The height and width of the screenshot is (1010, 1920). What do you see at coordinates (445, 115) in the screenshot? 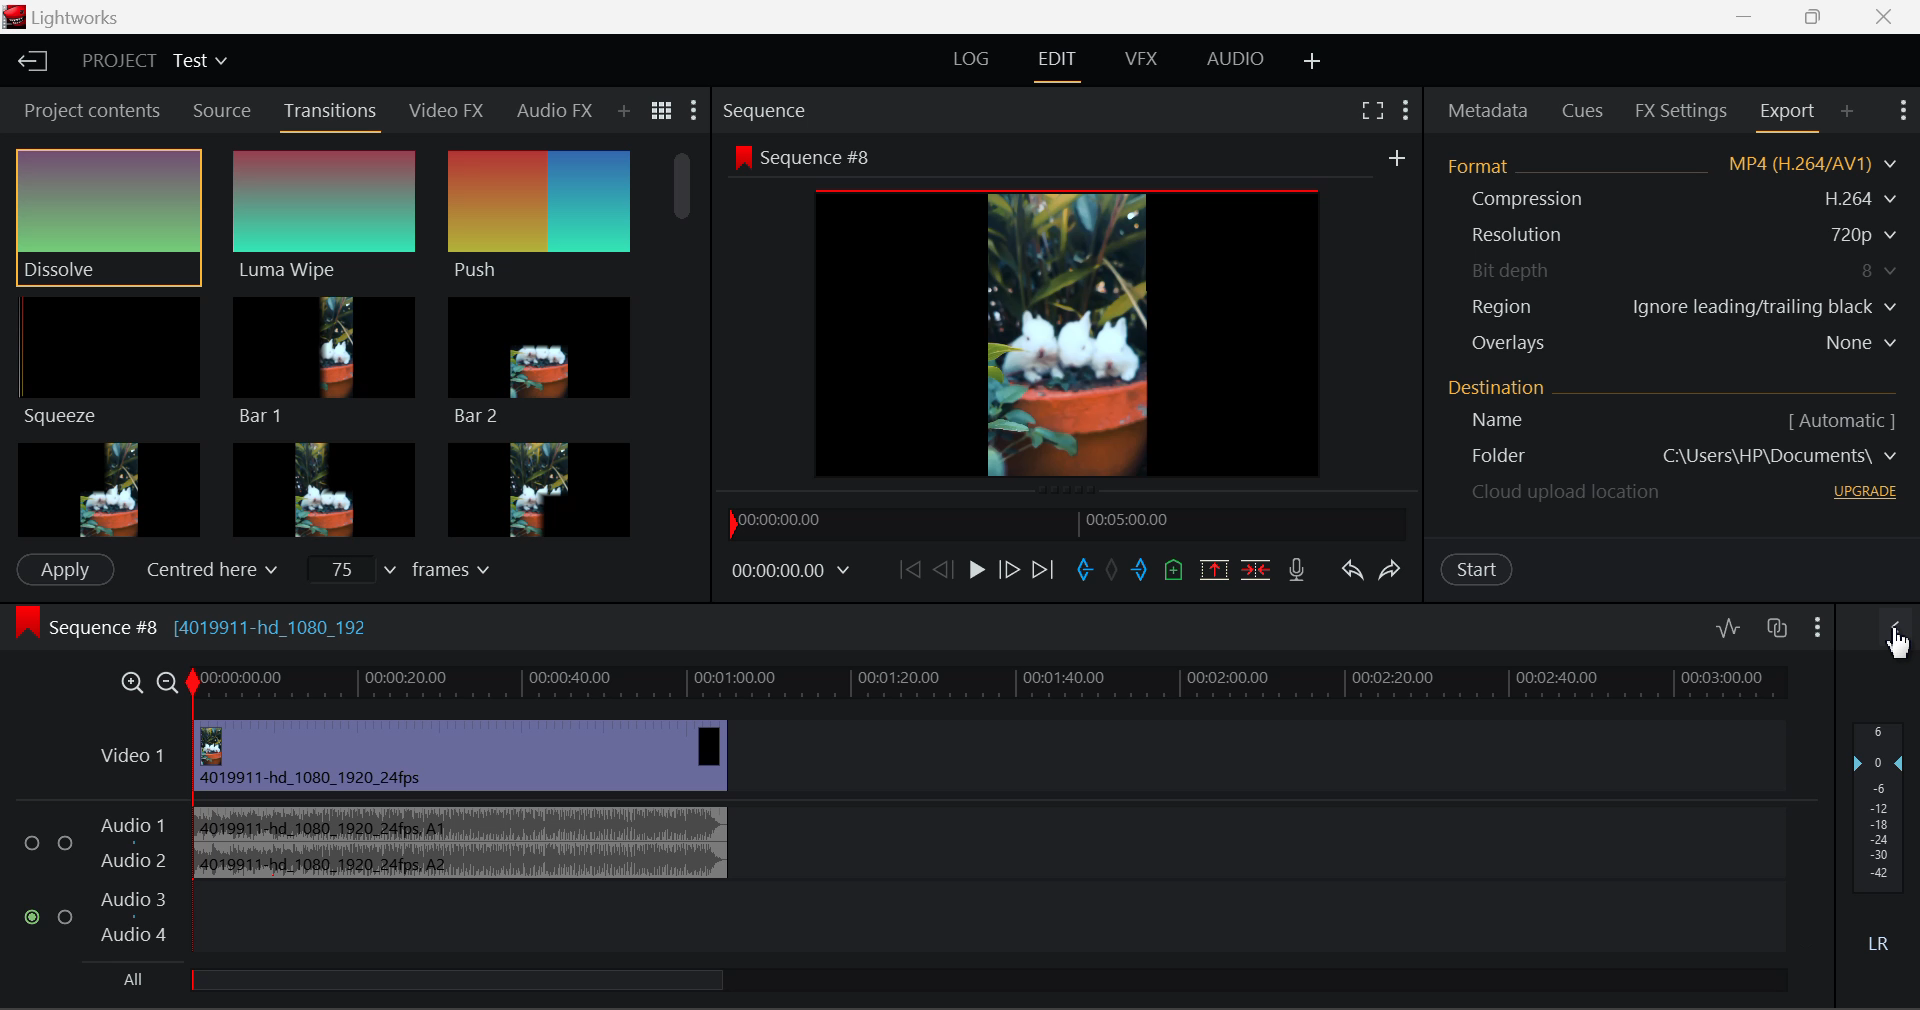
I see `Video FX` at bounding box center [445, 115].